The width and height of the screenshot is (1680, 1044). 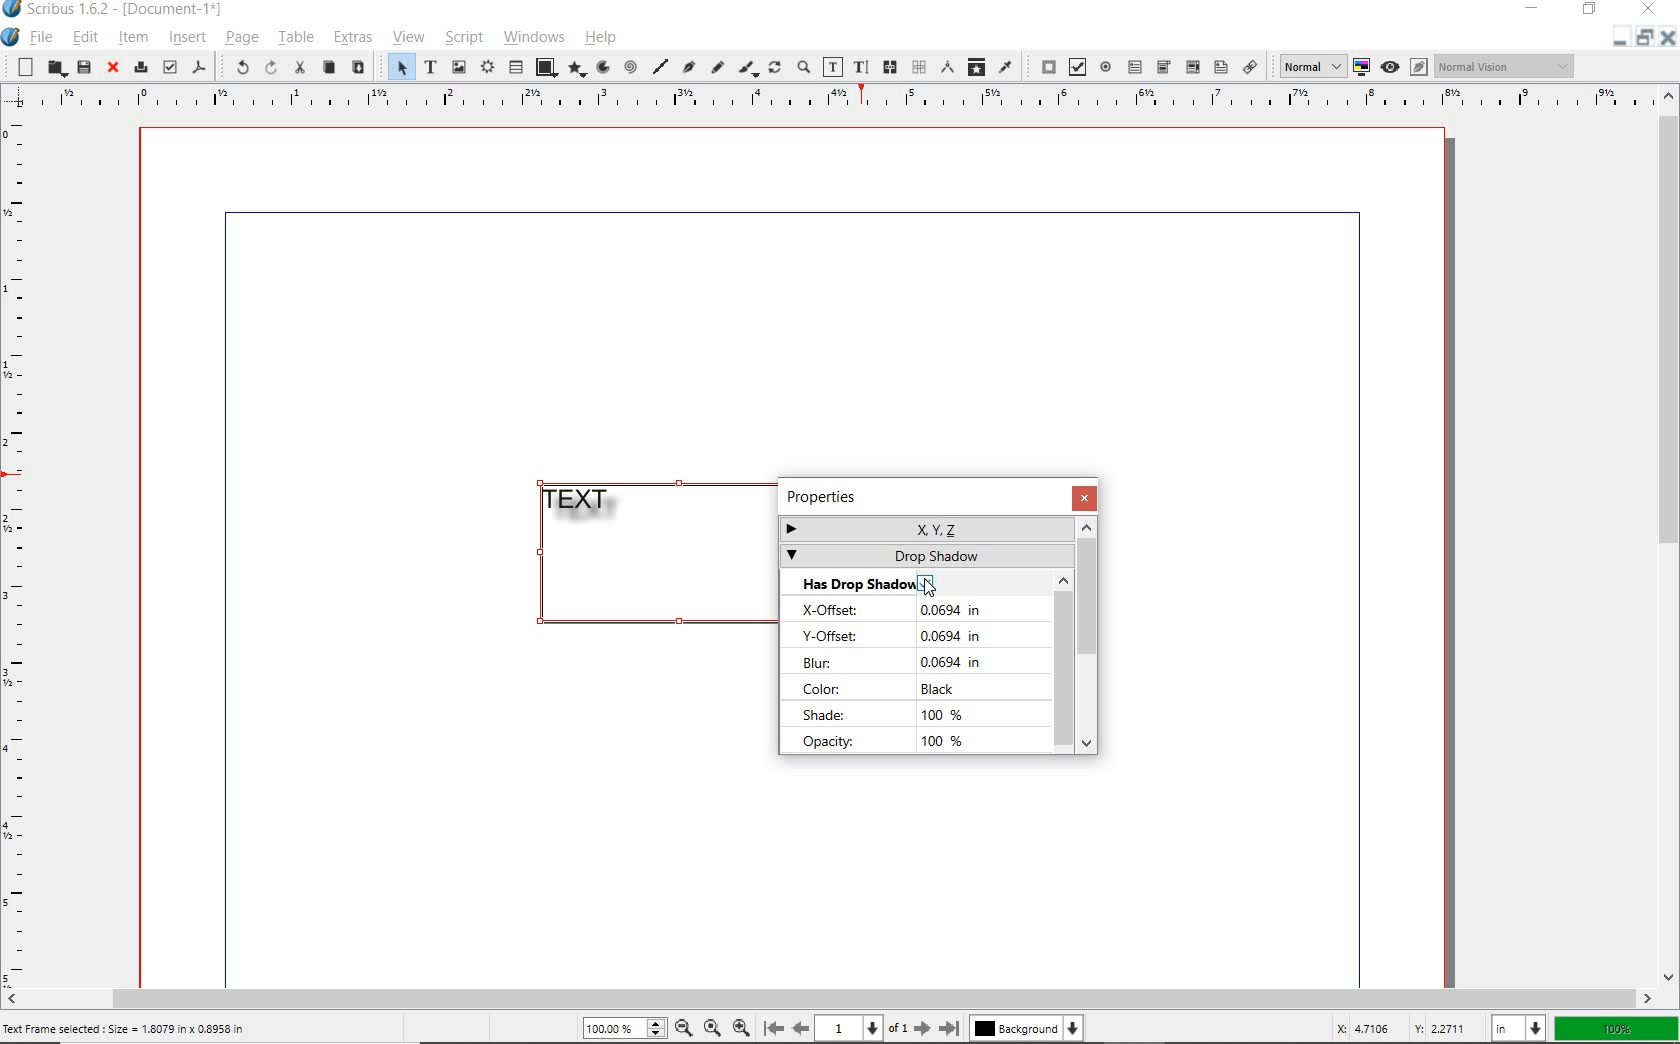 I want to click on paste, so click(x=360, y=69).